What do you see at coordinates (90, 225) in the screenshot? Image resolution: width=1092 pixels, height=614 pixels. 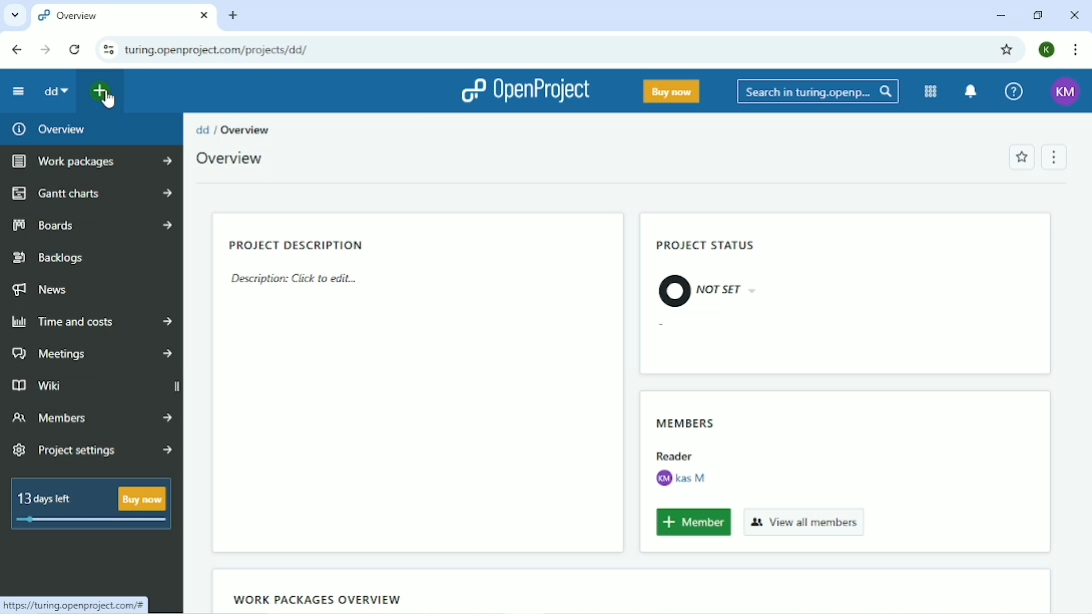 I see `Boards` at bounding box center [90, 225].